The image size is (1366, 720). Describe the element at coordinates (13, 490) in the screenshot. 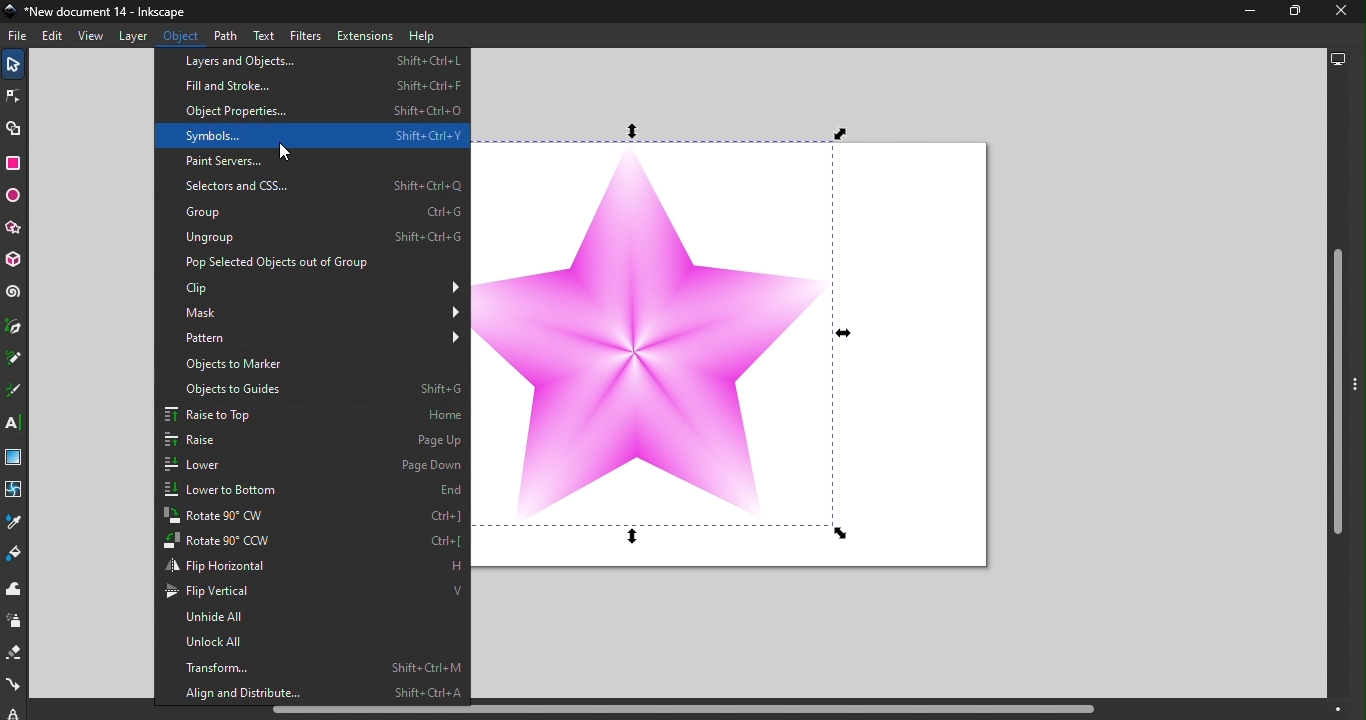

I see `Mesh tool` at that location.